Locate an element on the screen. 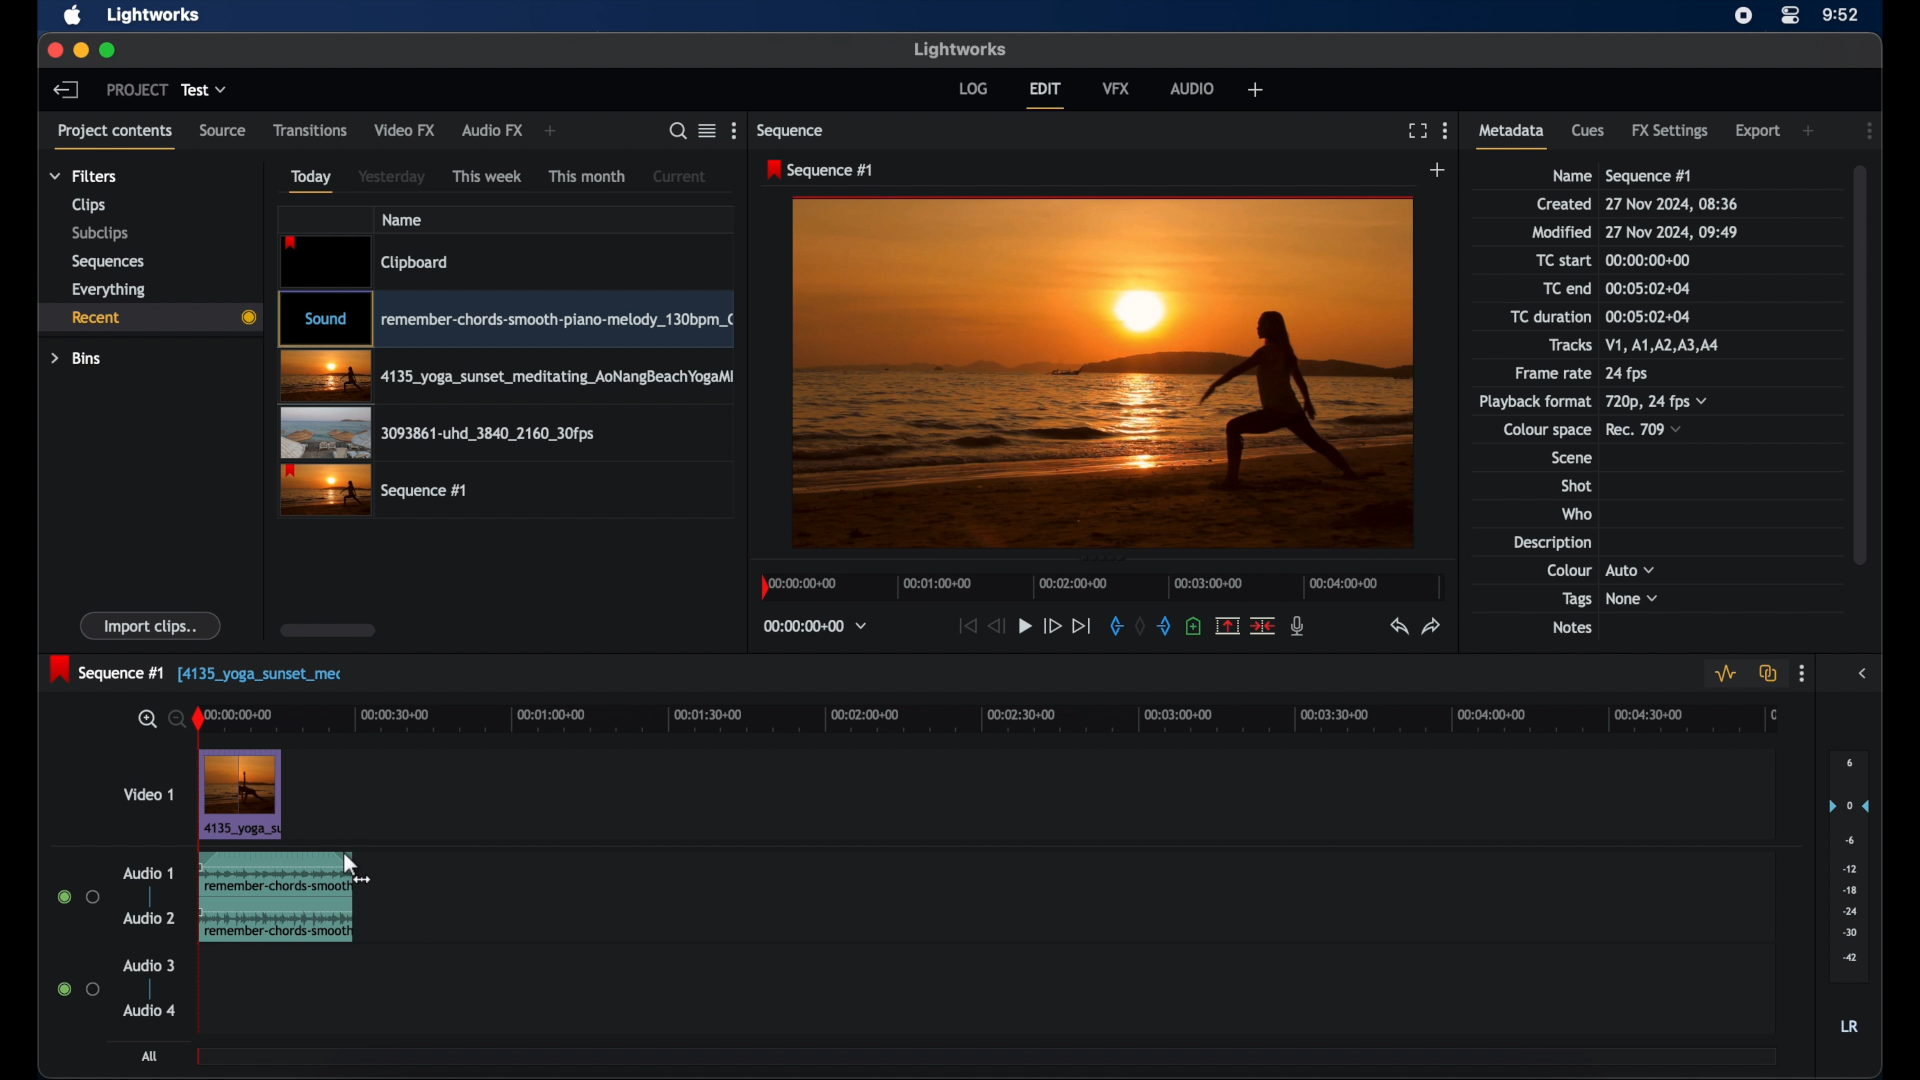 This screenshot has height=1080, width=1920. timeline scale is located at coordinates (1102, 587).